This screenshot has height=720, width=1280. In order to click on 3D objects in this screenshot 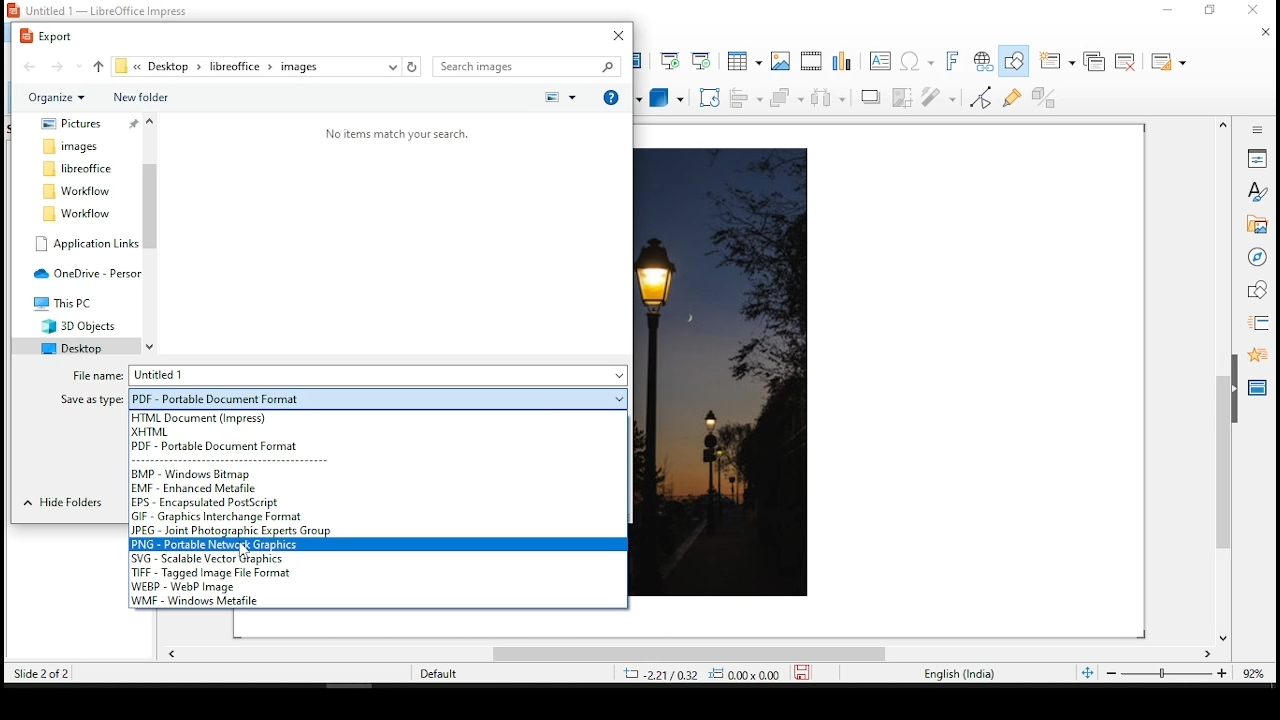, I will do `click(665, 99)`.